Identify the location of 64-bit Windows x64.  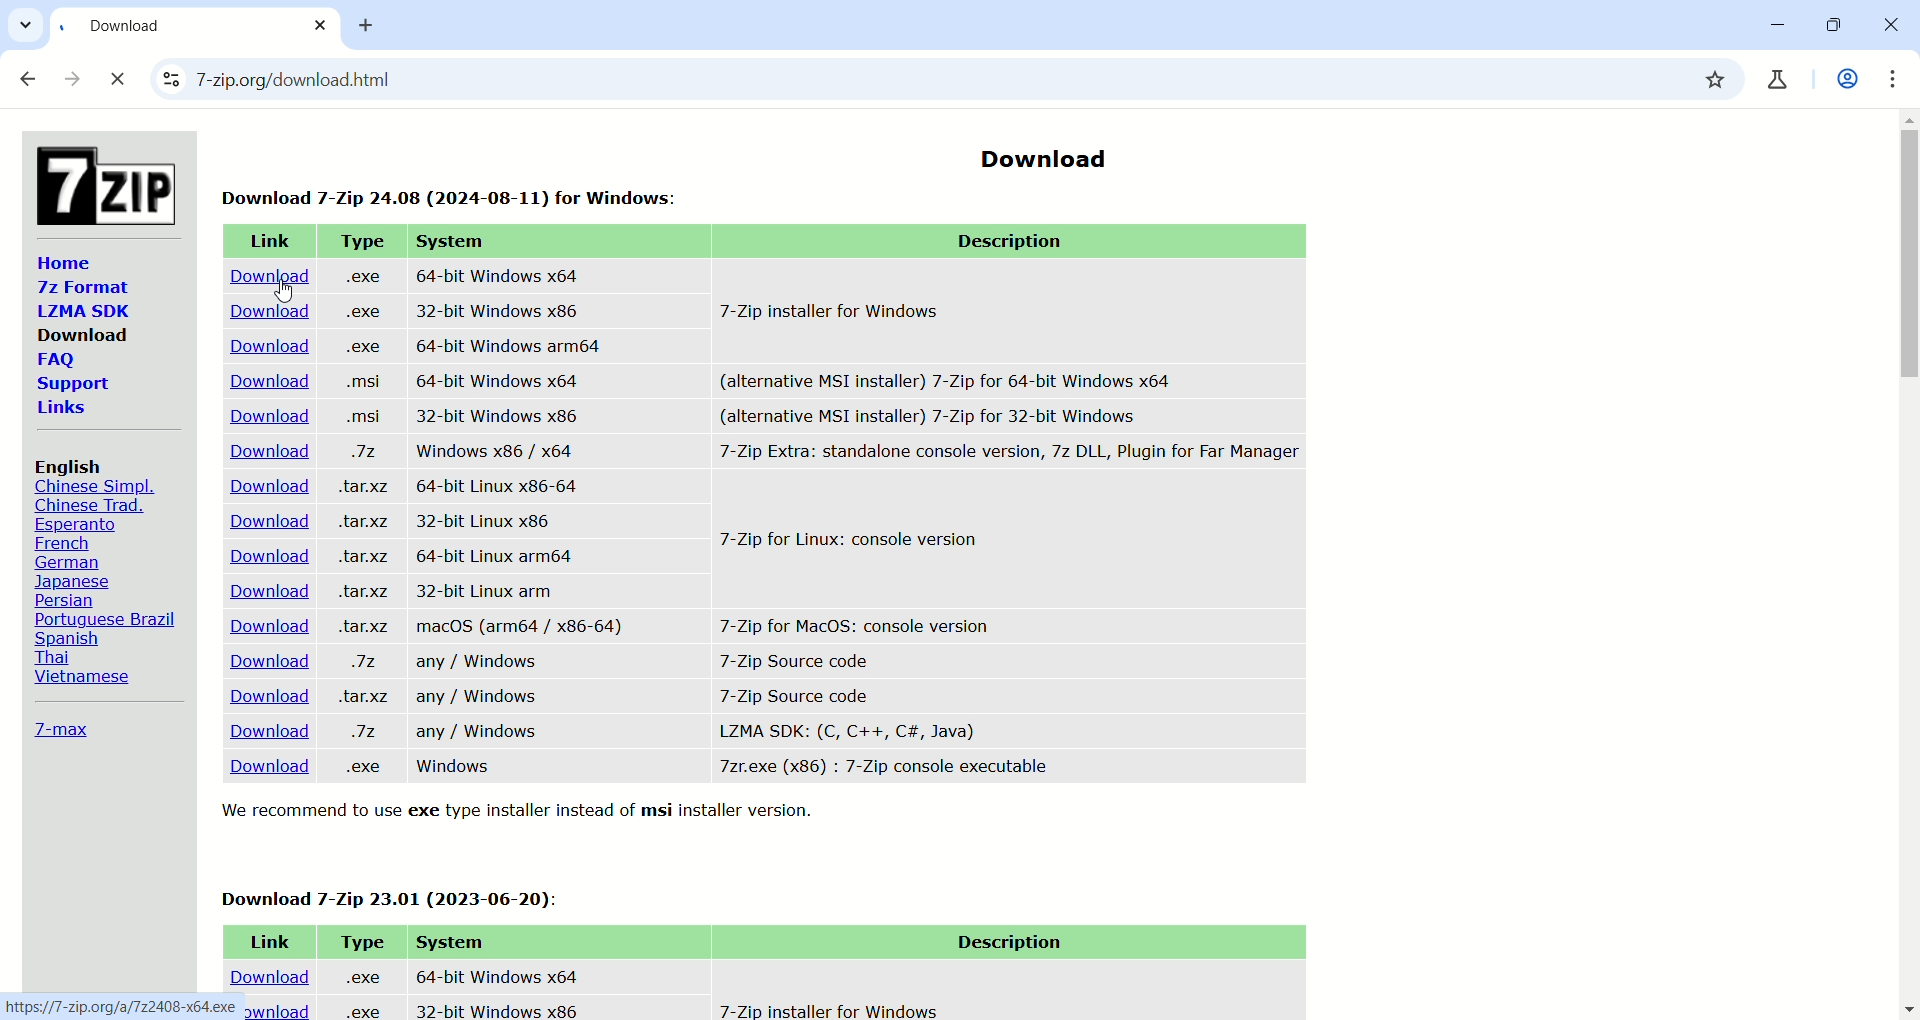
(497, 380).